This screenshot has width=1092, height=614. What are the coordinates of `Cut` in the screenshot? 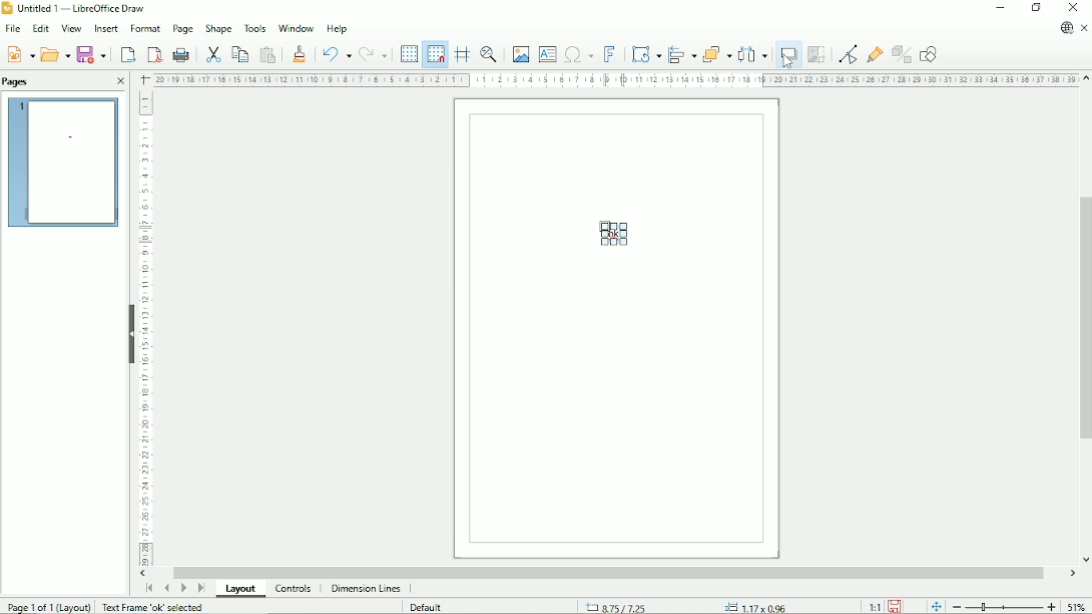 It's located at (214, 54).